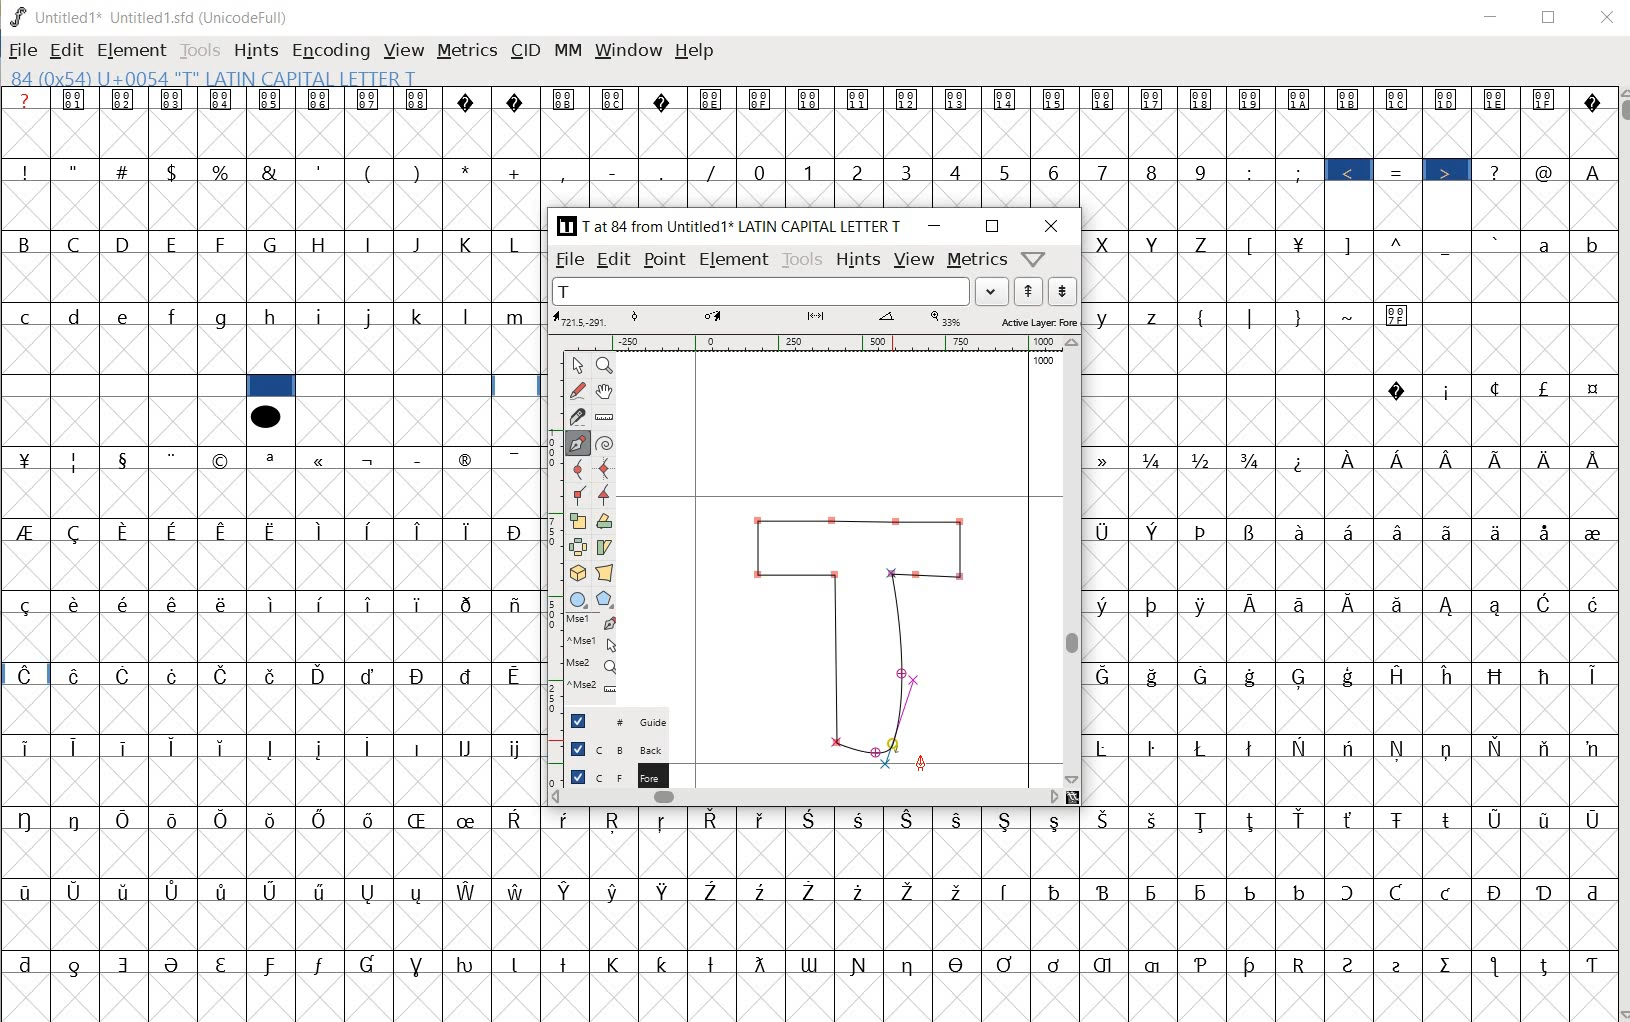  I want to click on next word, so click(1064, 292).